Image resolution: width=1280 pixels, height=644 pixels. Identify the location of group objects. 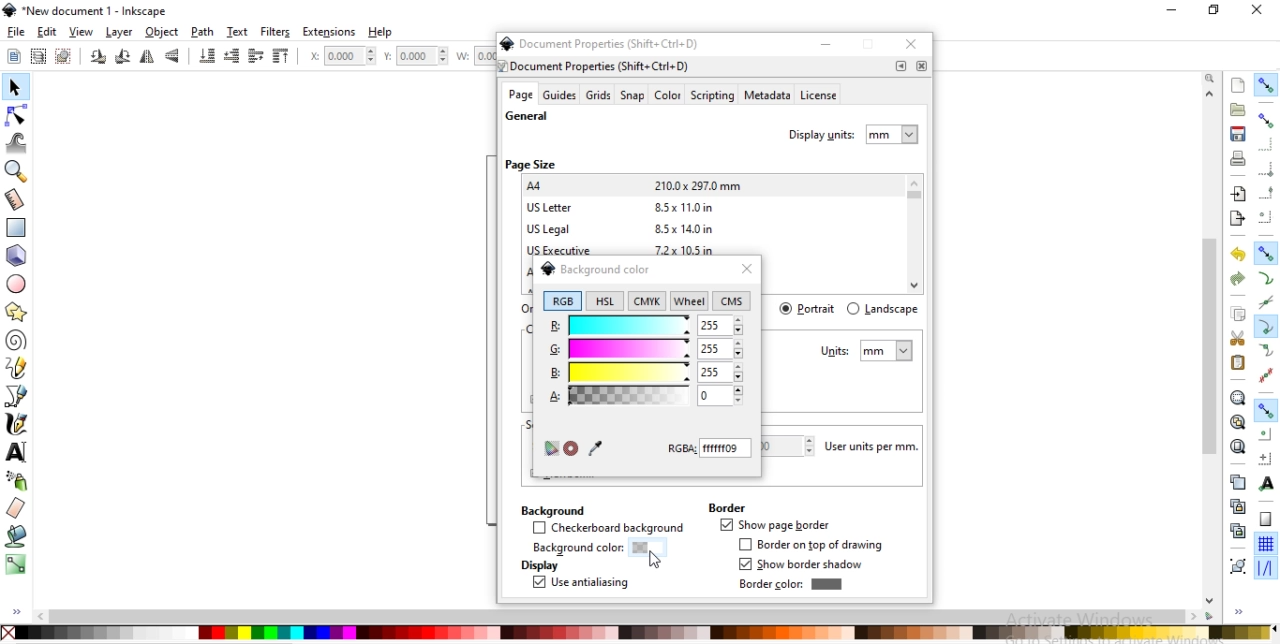
(1236, 566).